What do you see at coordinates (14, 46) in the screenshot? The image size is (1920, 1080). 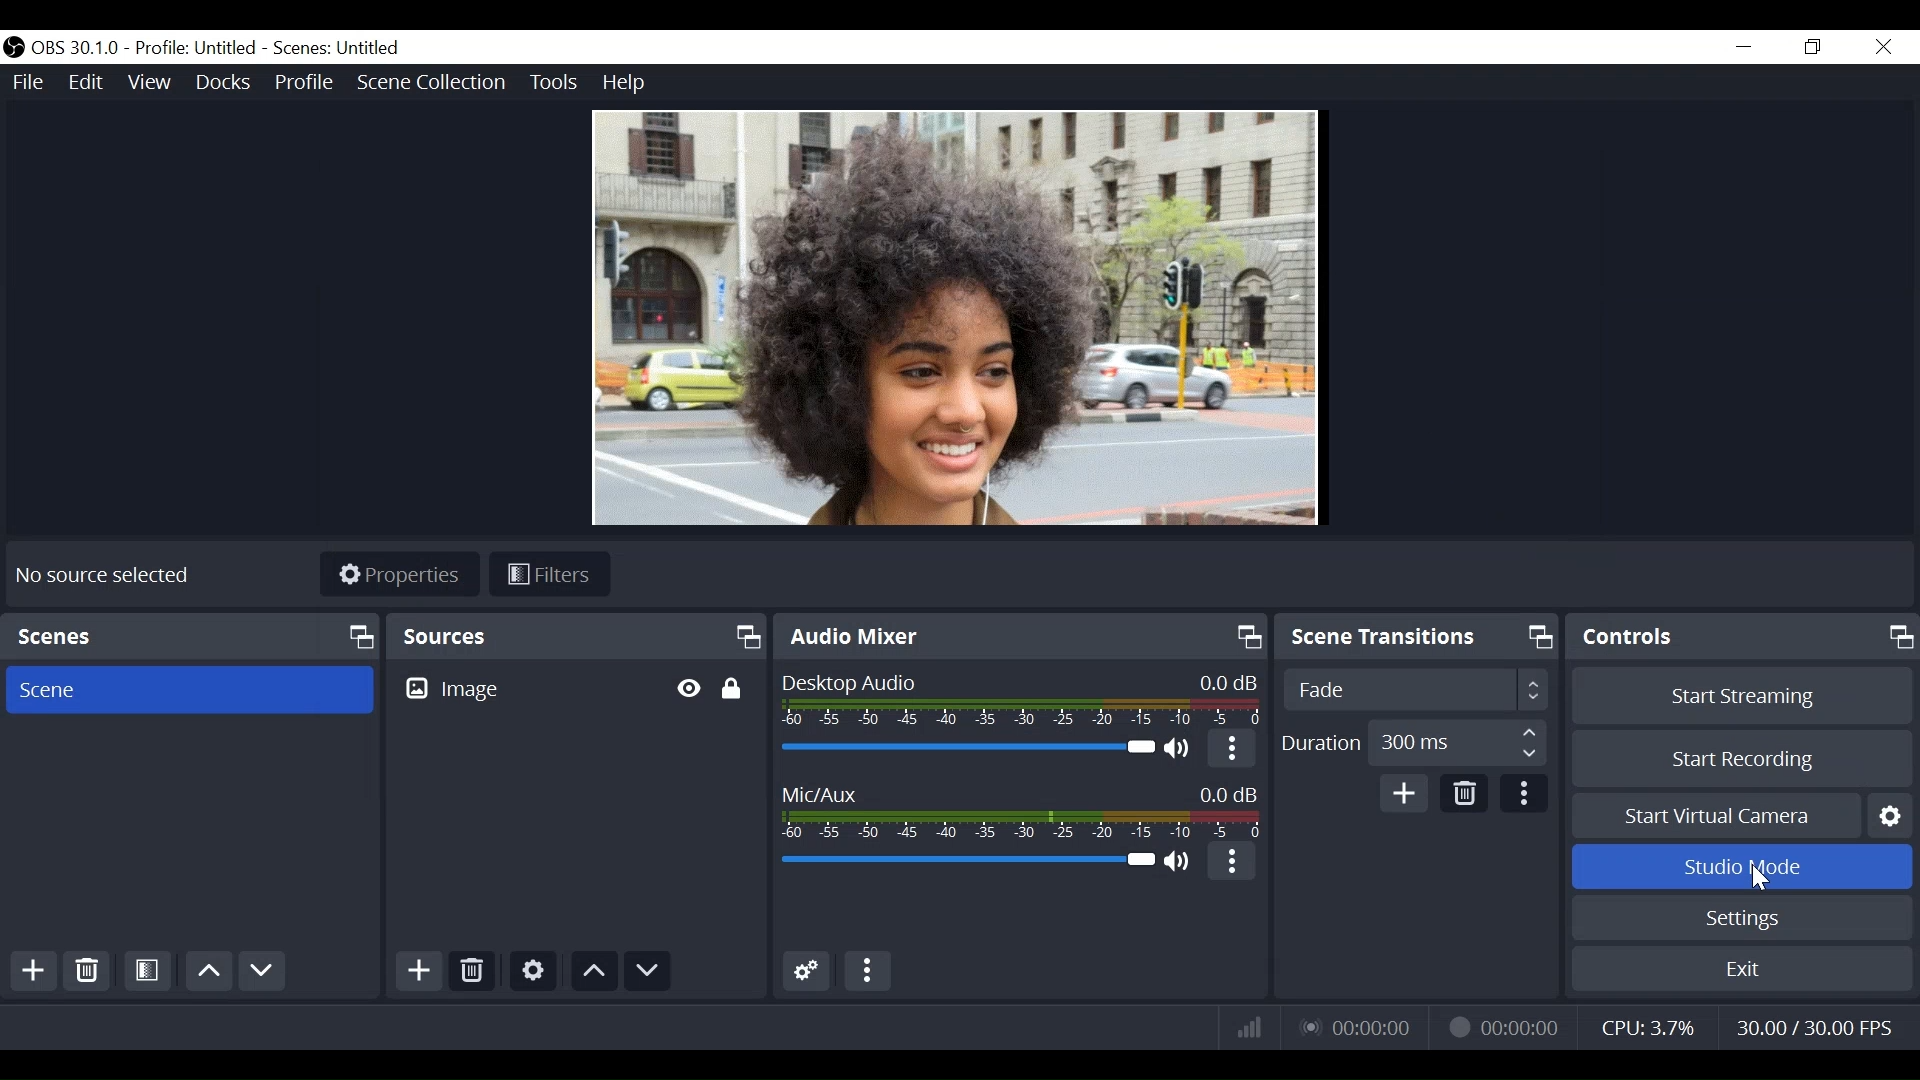 I see `OBS Studios Desktop Icon` at bounding box center [14, 46].